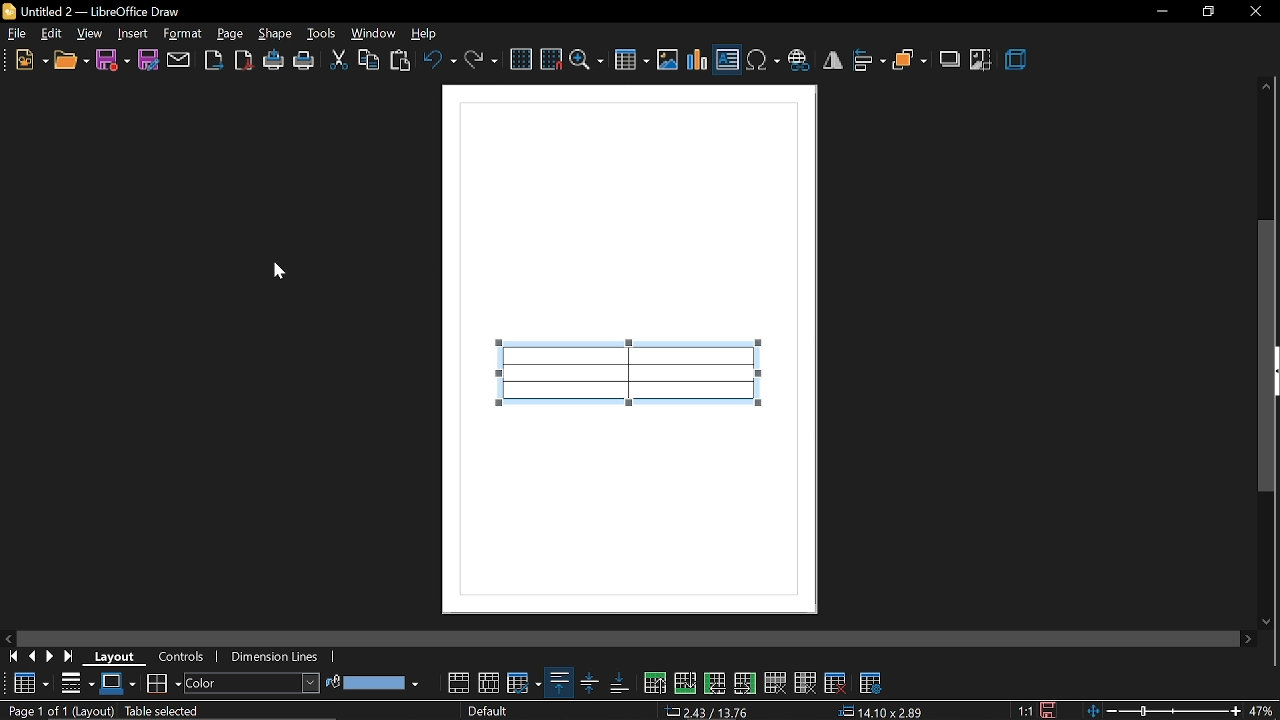 This screenshot has height=720, width=1280. What do you see at coordinates (118, 685) in the screenshot?
I see `Border color` at bounding box center [118, 685].